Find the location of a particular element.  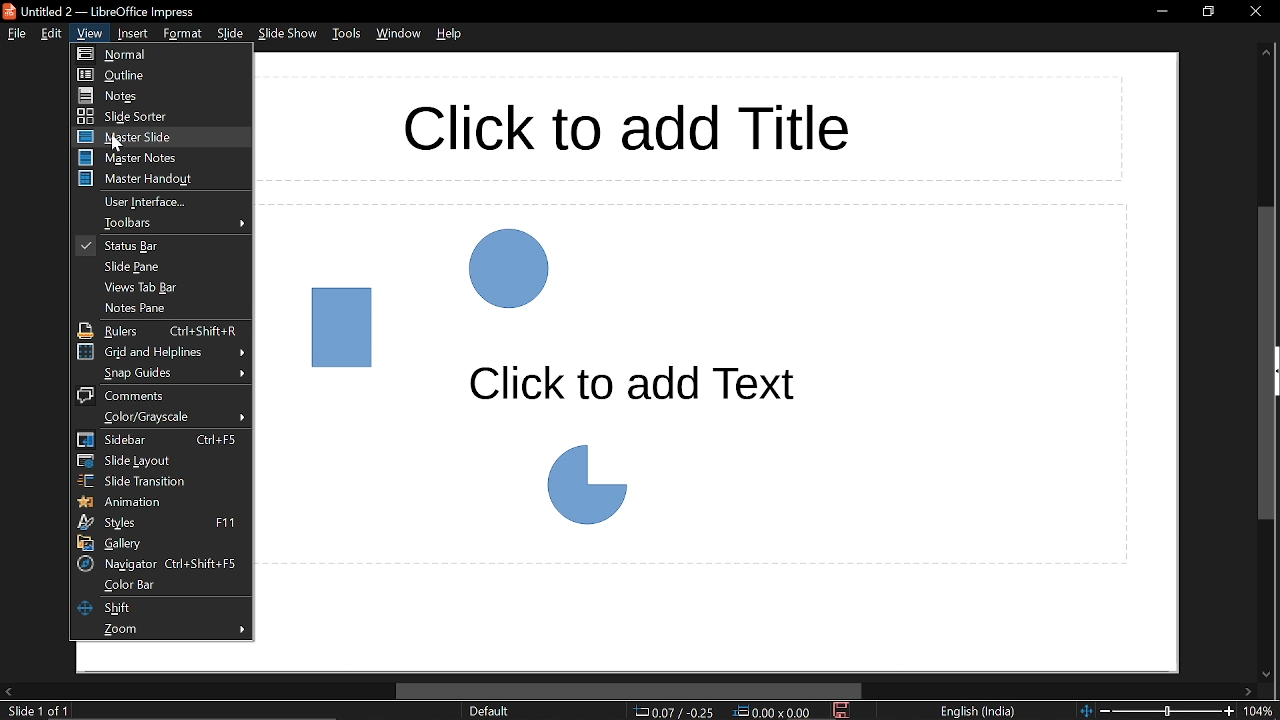

Normal is located at coordinates (141, 55).